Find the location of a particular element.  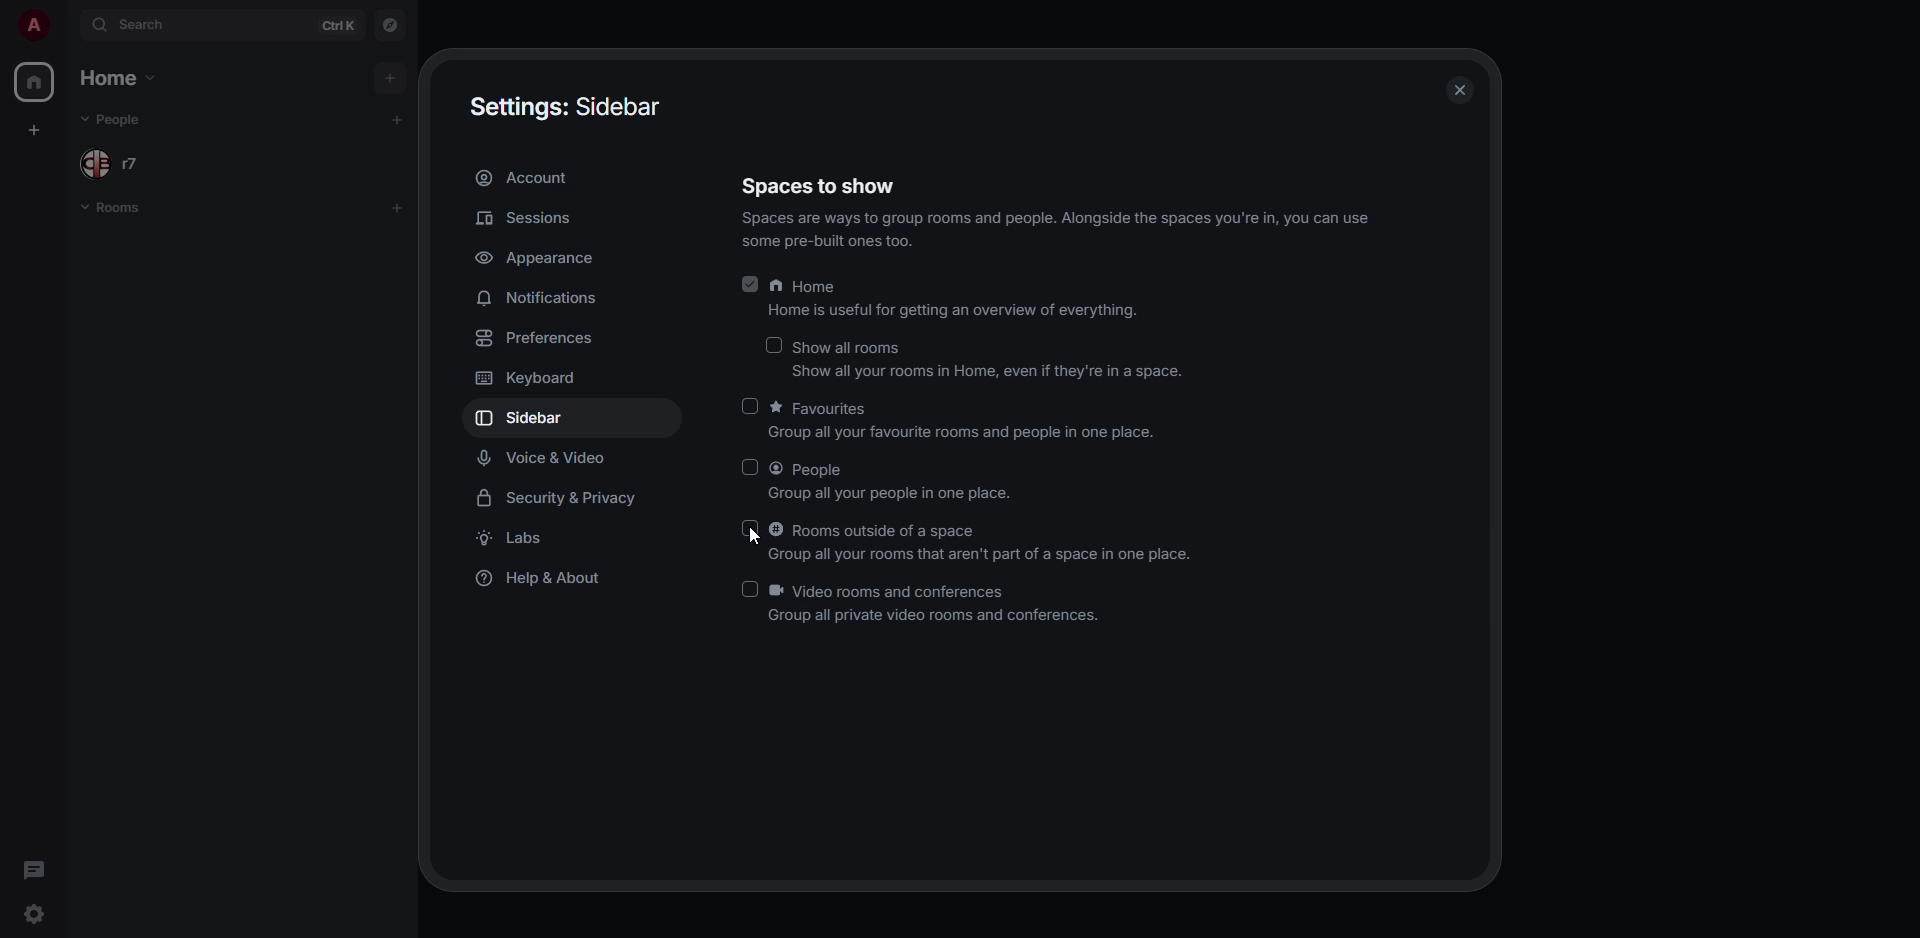

notifications is located at coordinates (540, 297).